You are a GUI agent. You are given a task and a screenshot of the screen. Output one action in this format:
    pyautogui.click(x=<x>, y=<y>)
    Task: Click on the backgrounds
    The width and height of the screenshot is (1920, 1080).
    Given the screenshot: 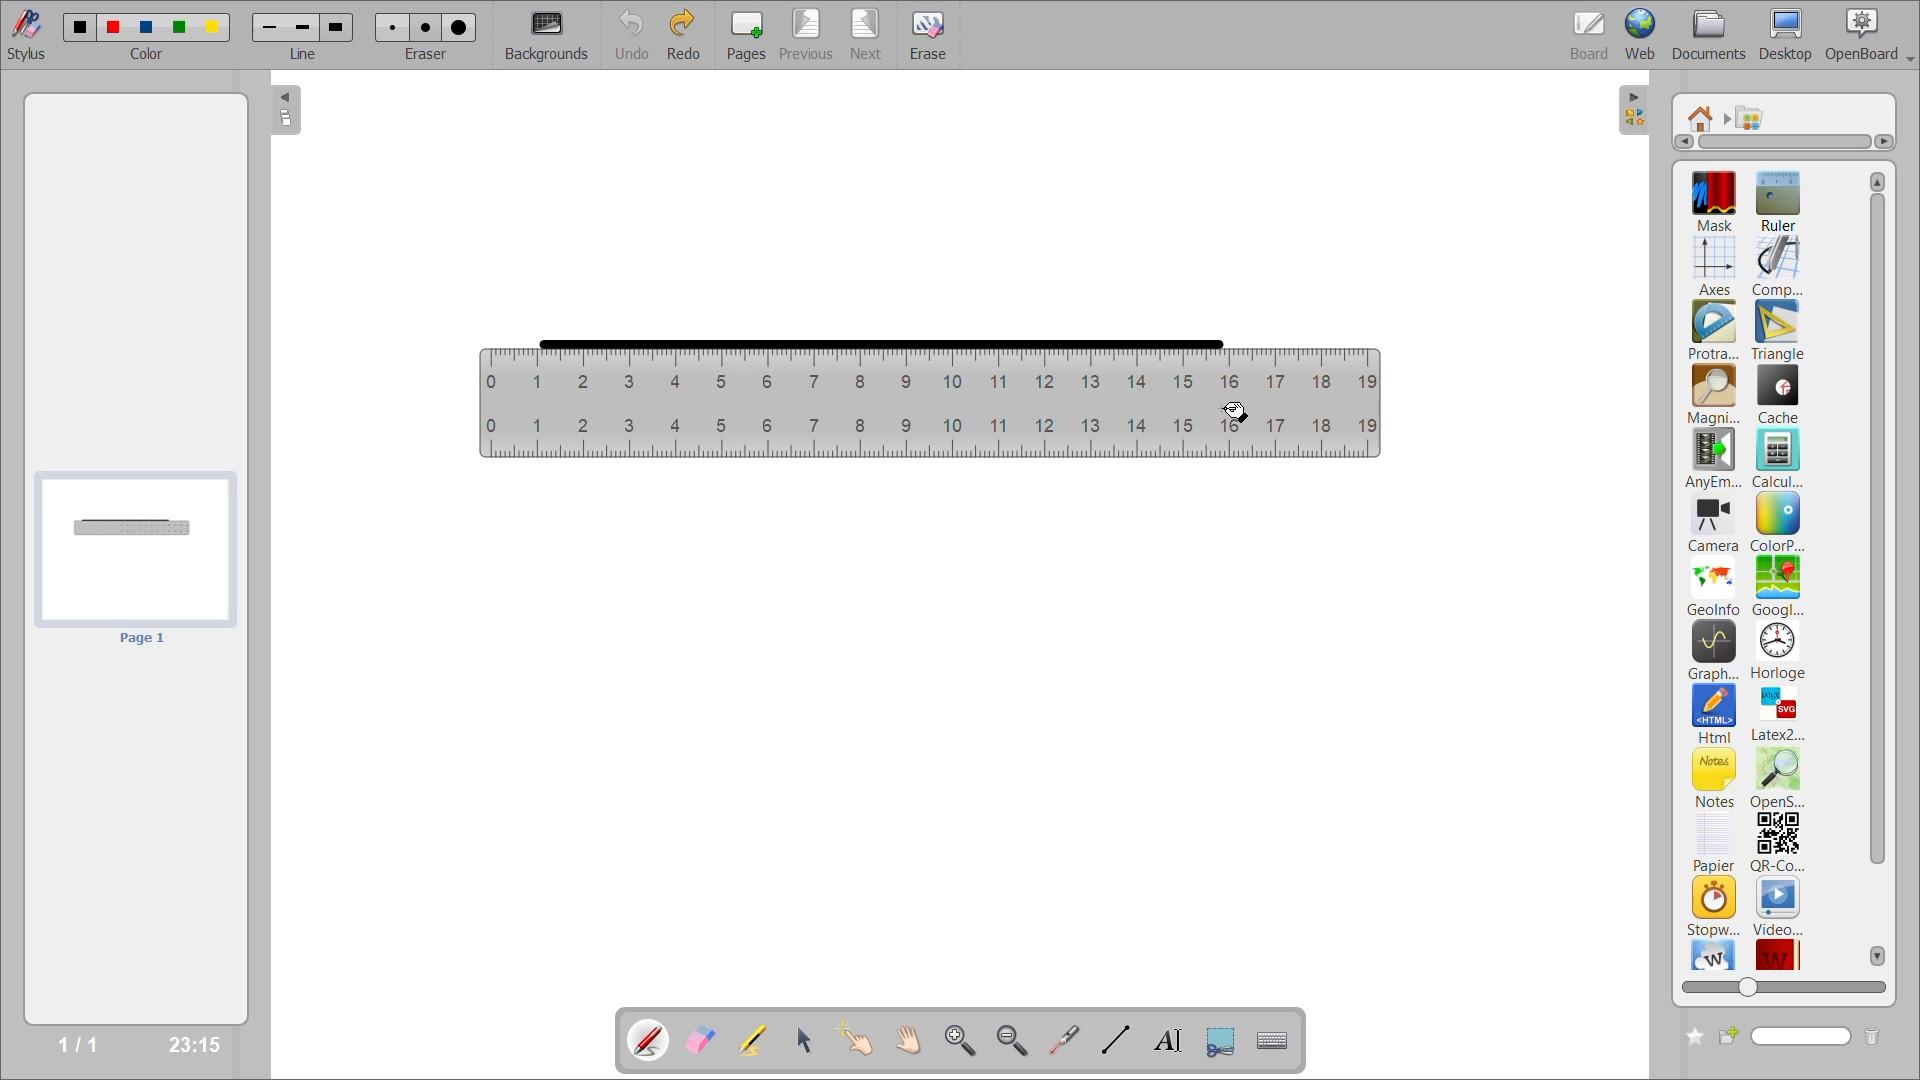 What is the action you would take?
    pyautogui.click(x=550, y=35)
    